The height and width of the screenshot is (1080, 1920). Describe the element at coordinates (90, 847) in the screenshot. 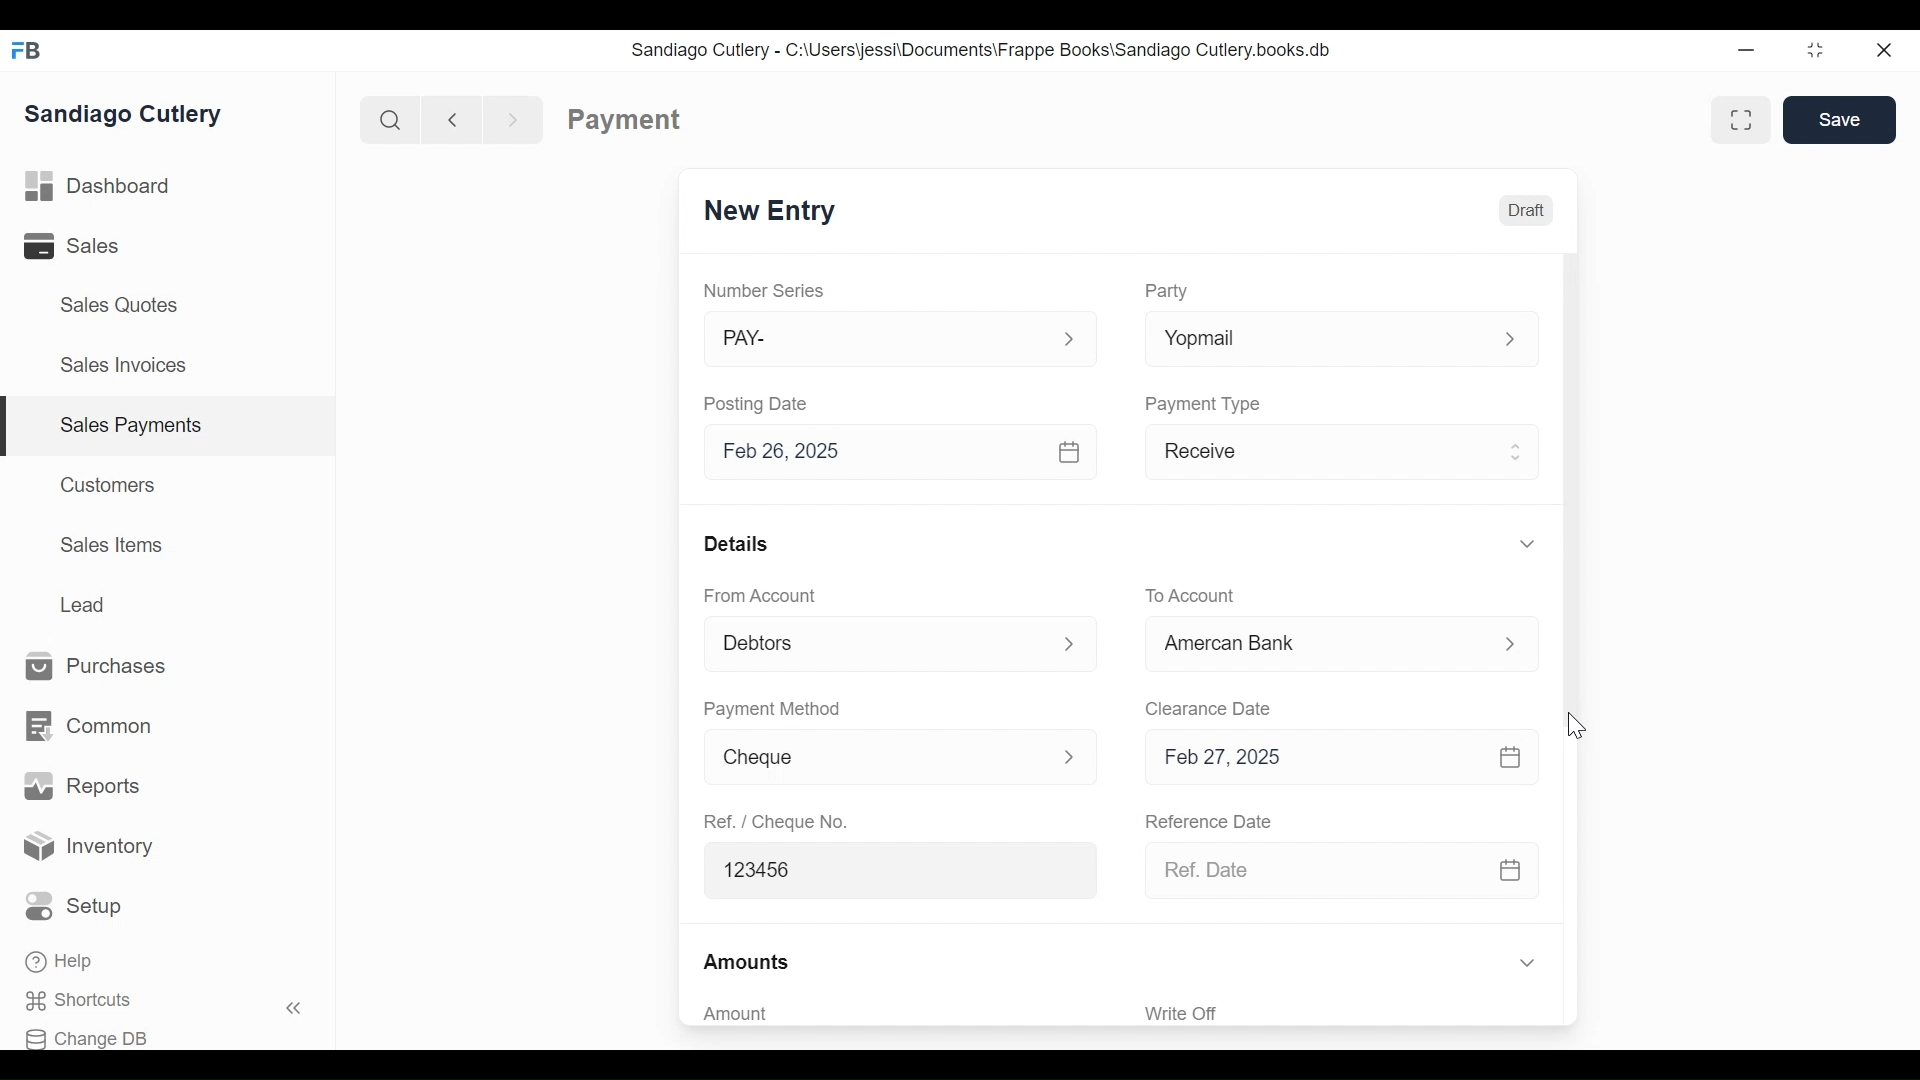

I see `Inventory` at that location.